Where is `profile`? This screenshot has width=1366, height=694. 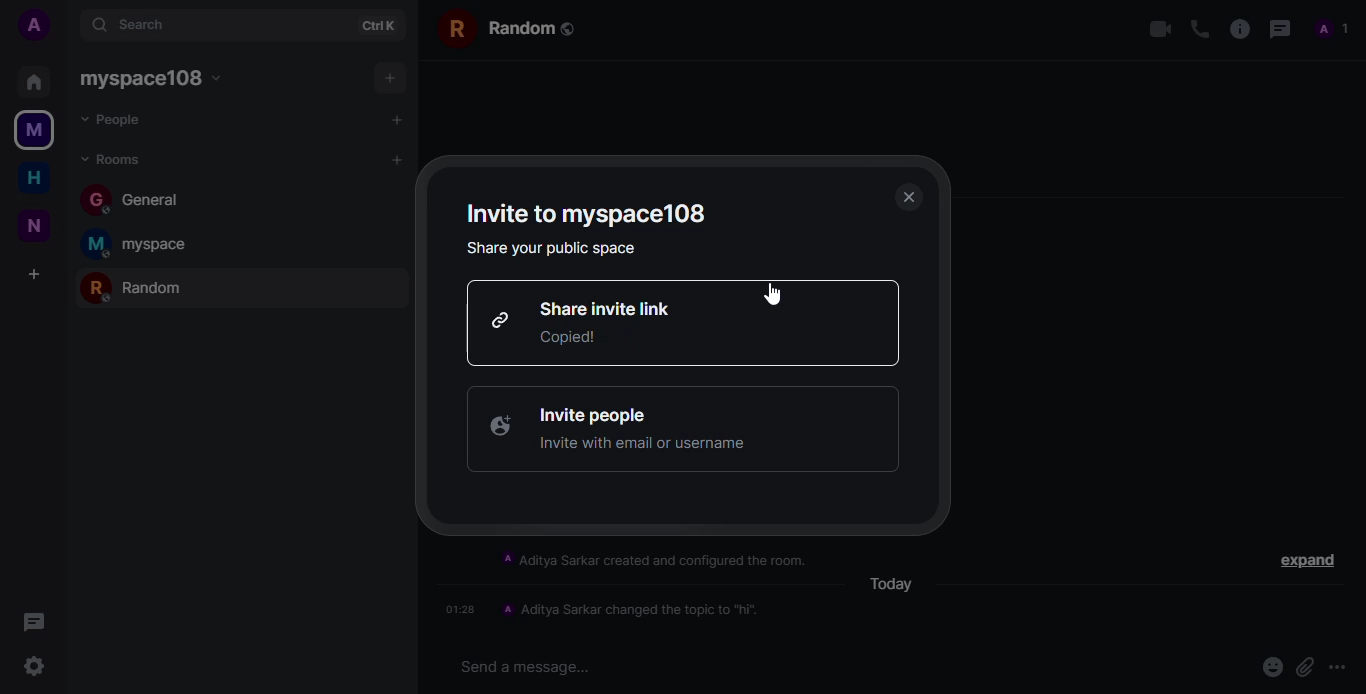 profile is located at coordinates (1332, 30).